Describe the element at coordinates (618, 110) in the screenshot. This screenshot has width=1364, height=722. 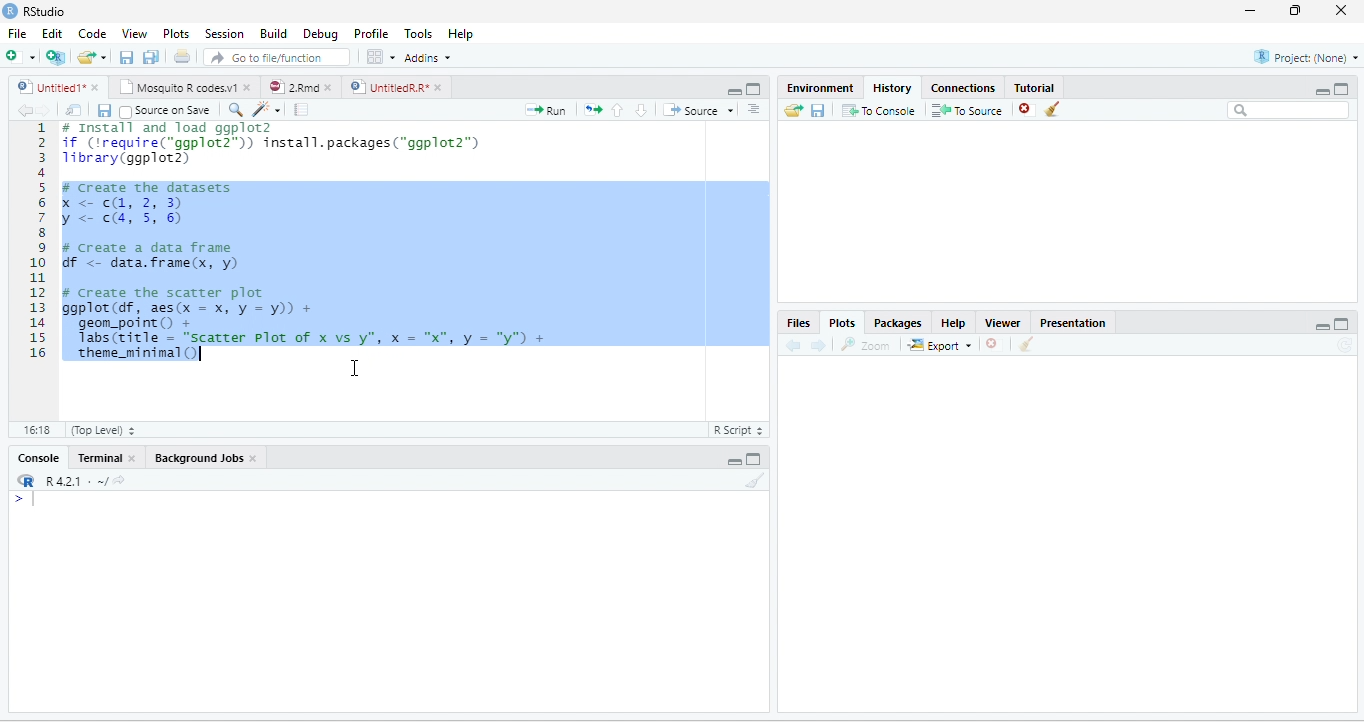
I see `Go to previous section/chunk` at that location.